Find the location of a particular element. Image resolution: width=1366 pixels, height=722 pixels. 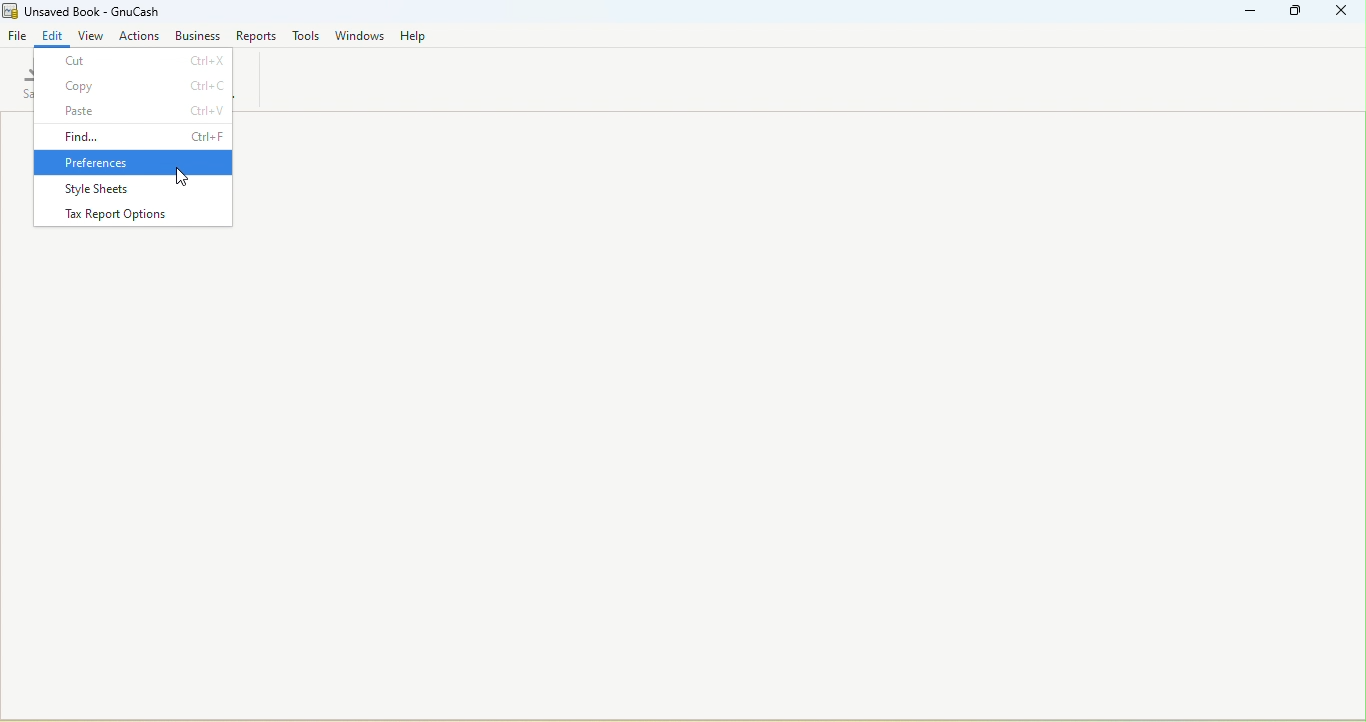

Paste is located at coordinates (134, 110).